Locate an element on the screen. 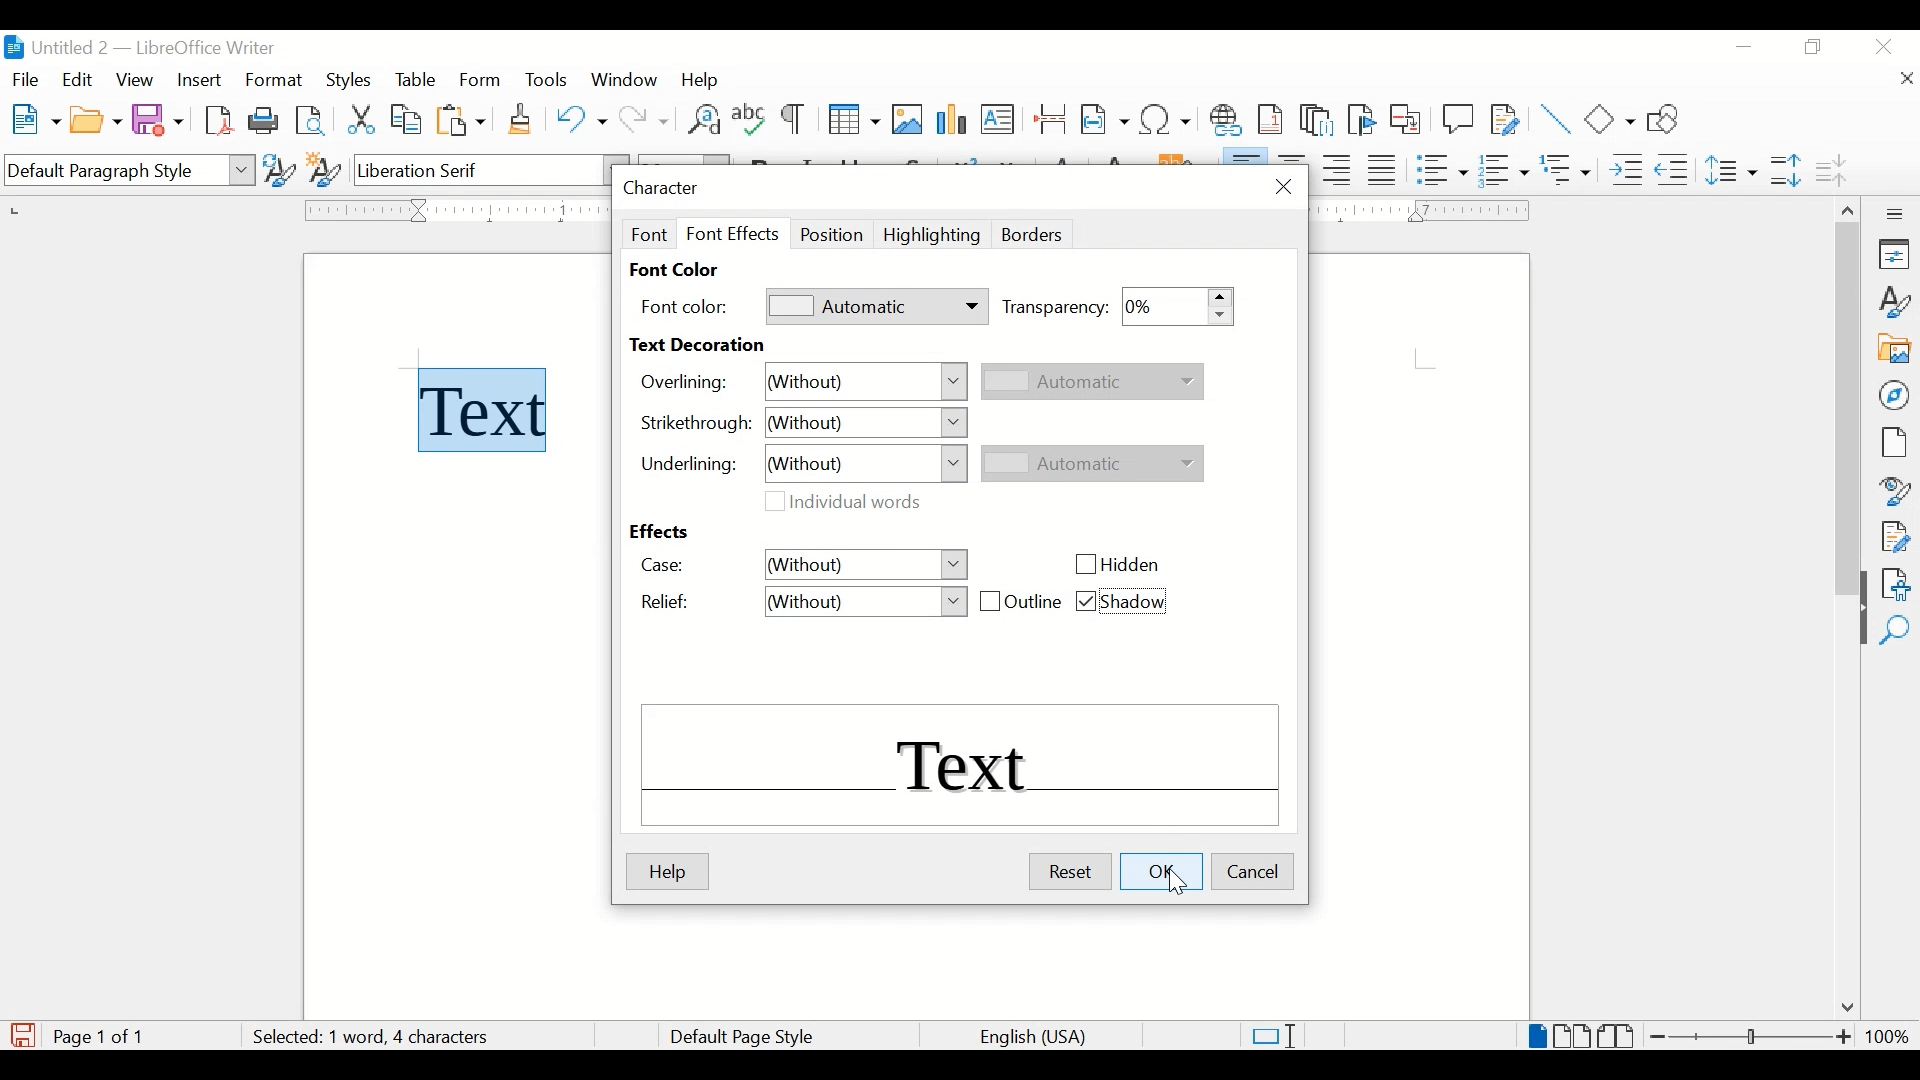  cancel is located at coordinates (1253, 871).